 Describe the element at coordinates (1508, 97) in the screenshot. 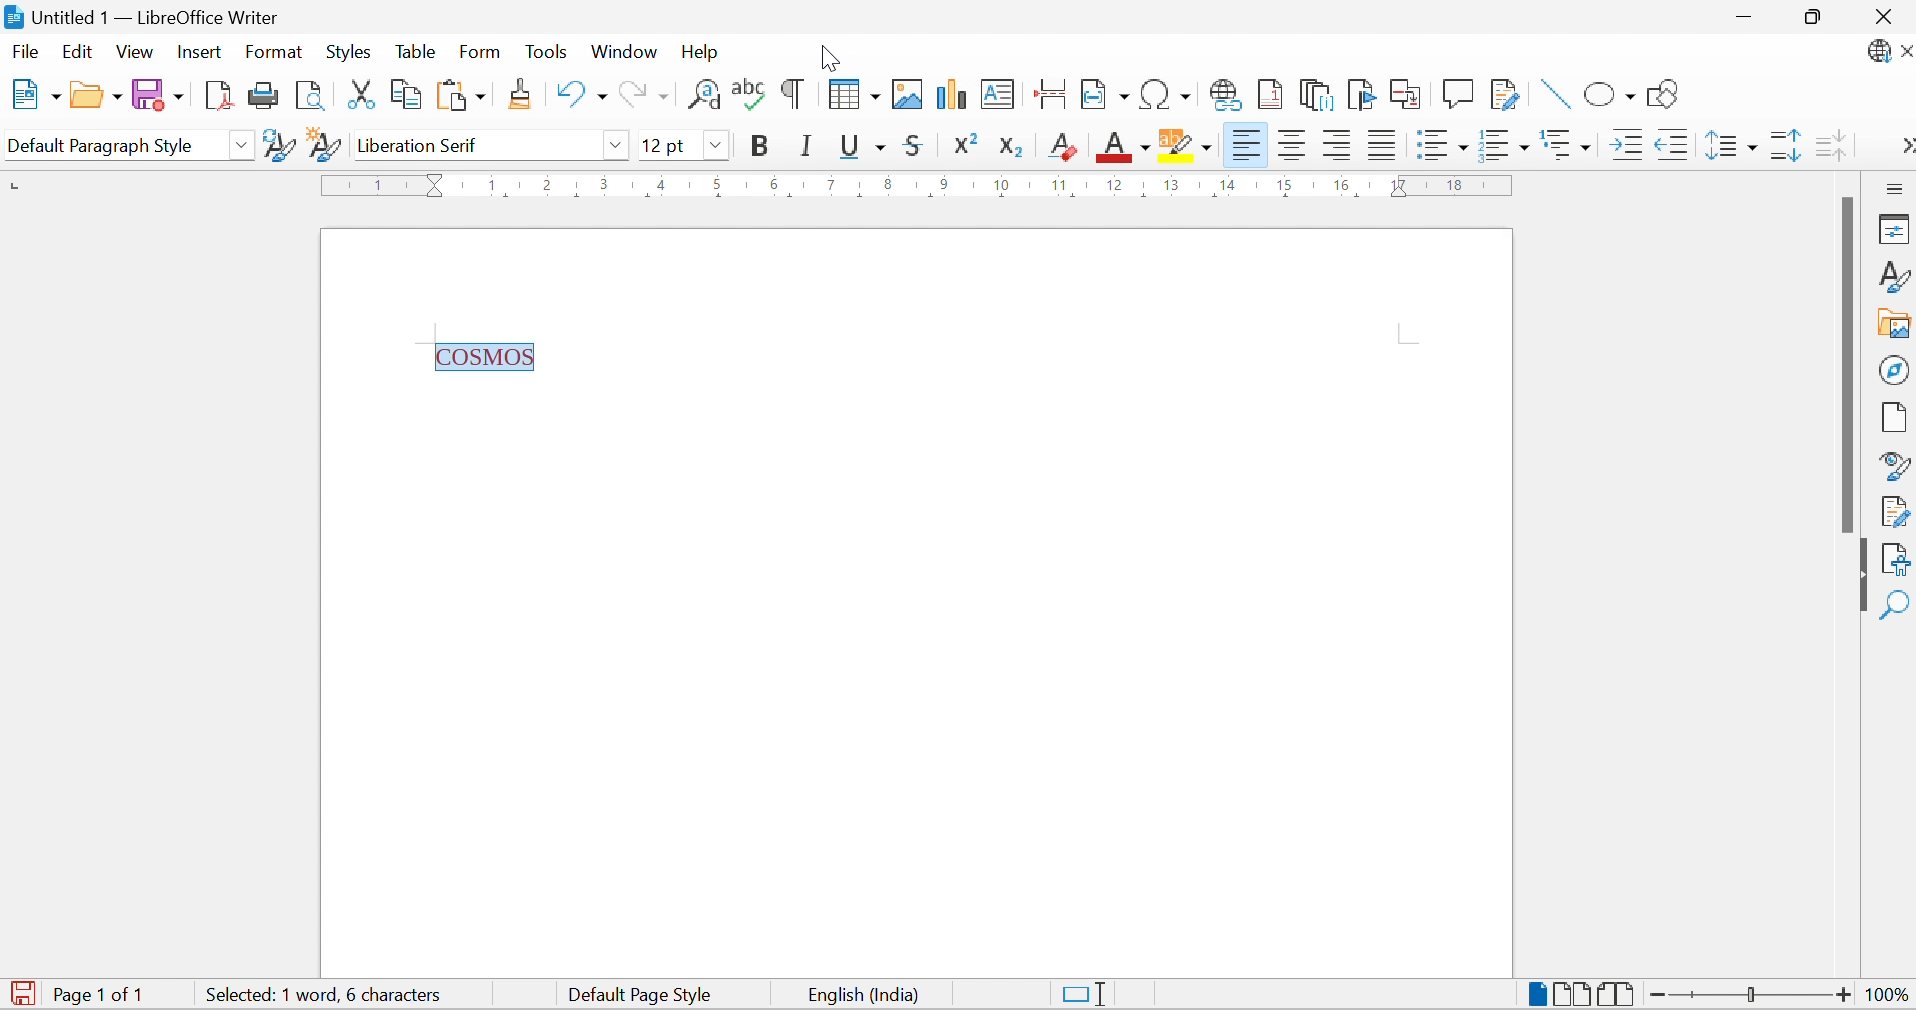

I see `Show Track Changes Functions` at that location.